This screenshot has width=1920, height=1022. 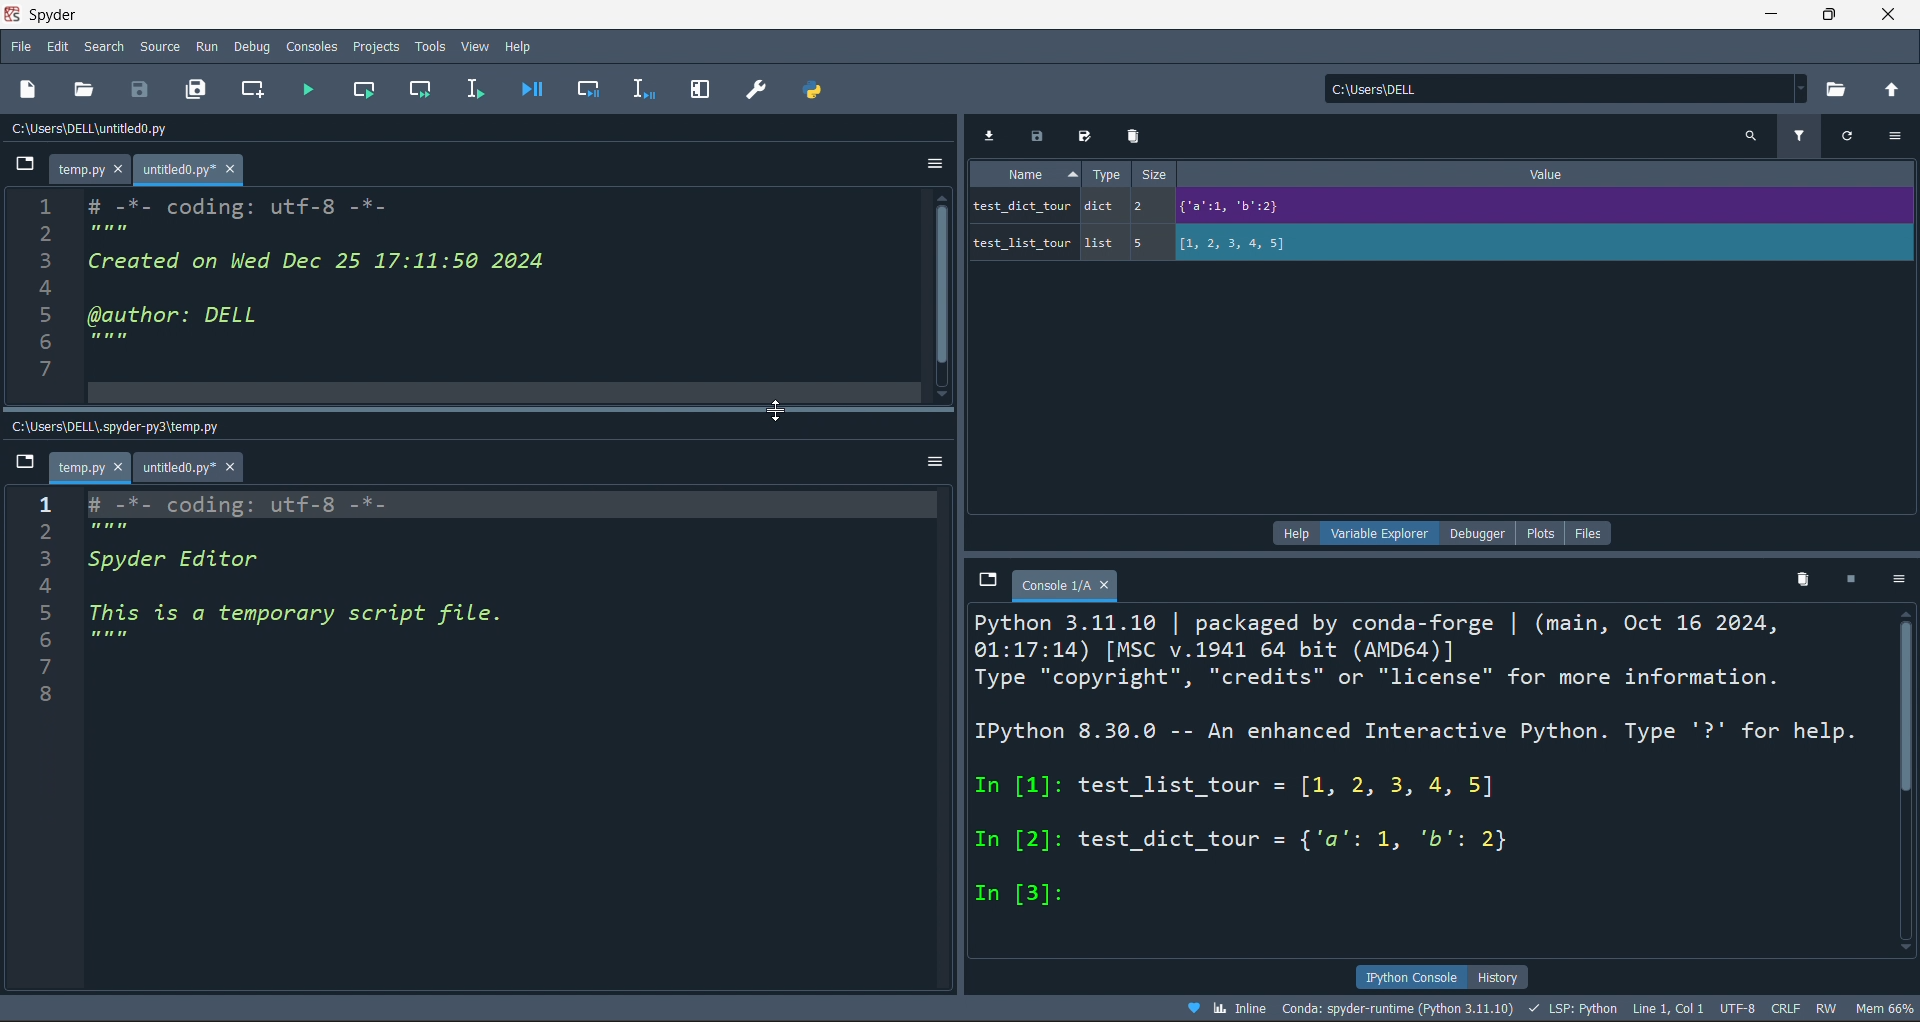 I want to click on run line, so click(x=482, y=87).